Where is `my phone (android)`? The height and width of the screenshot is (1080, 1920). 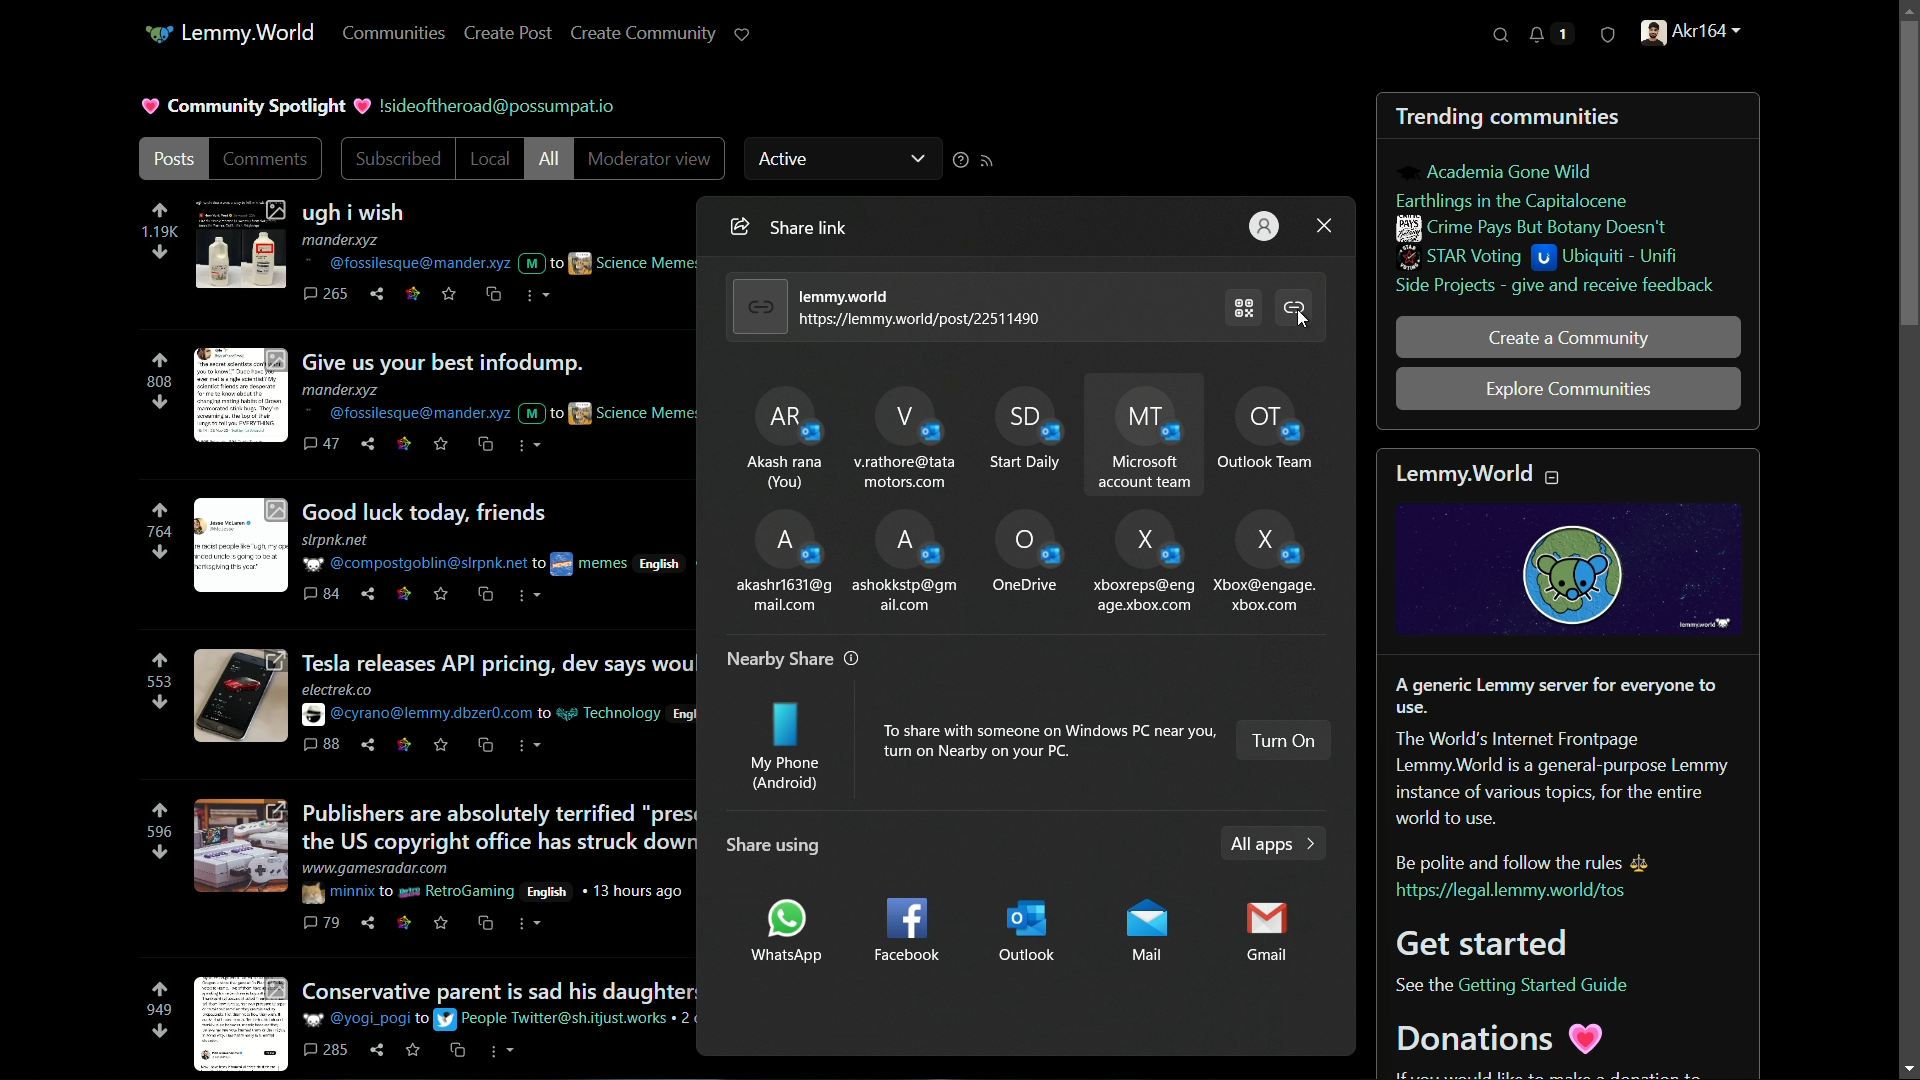 my phone (android) is located at coordinates (785, 750).